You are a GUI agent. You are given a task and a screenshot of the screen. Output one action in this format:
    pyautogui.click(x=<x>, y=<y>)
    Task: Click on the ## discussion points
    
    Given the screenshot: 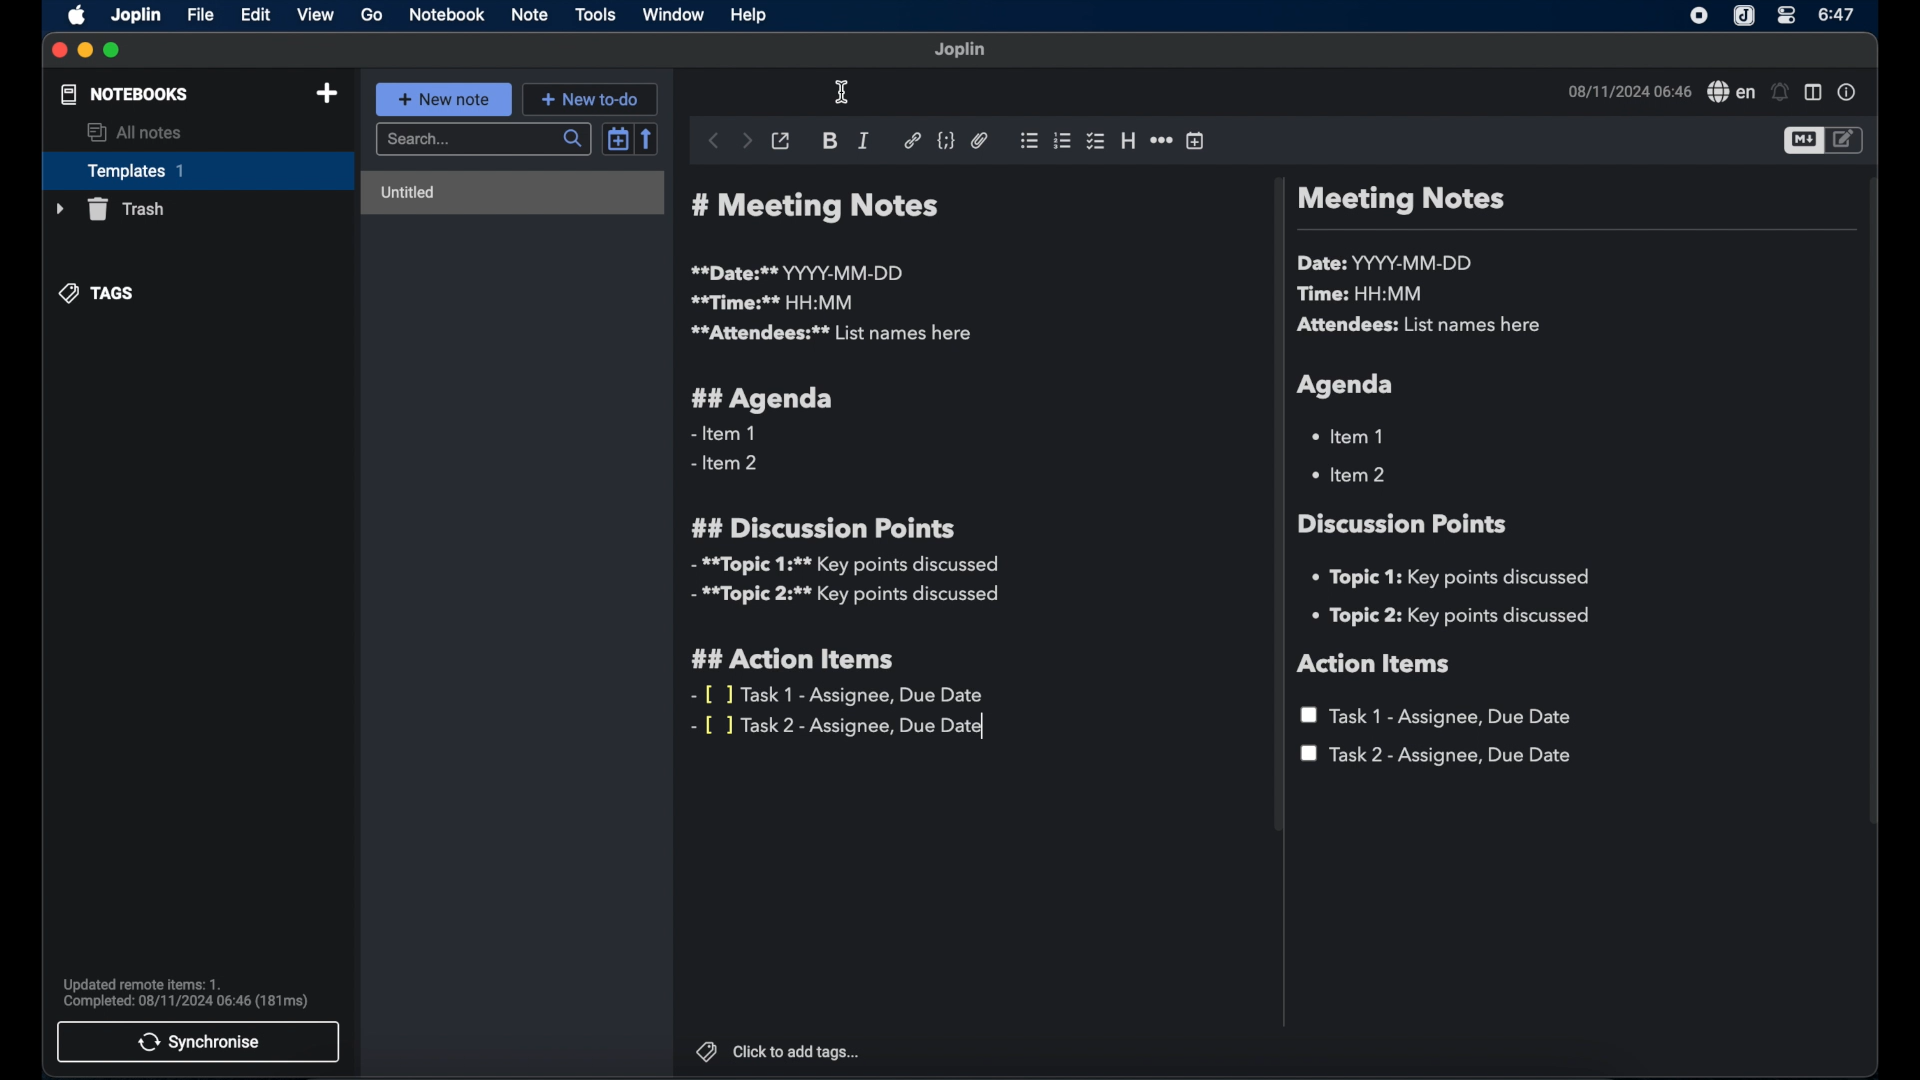 What is the action you would take?
    pyautogui.click(x=823, y=527)
    